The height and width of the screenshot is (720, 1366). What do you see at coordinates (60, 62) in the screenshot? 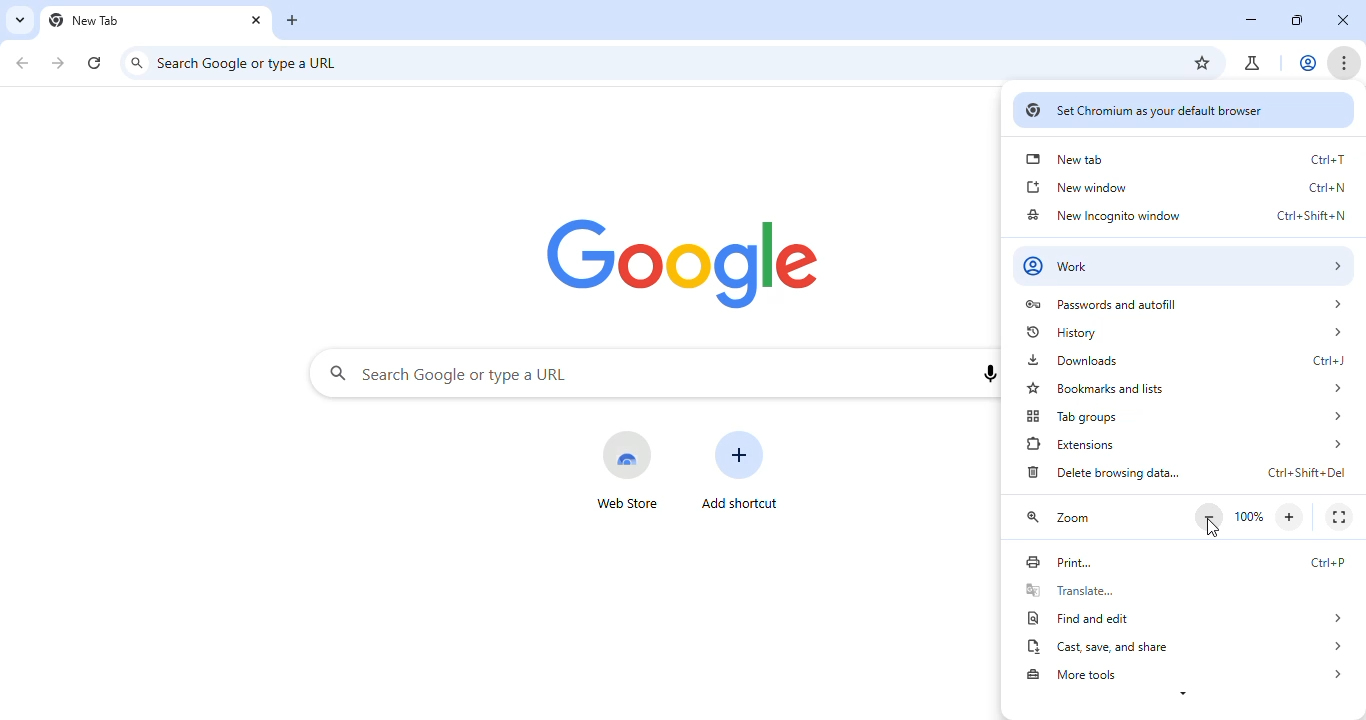
I see `go forward` at bounding box center [60, 62].